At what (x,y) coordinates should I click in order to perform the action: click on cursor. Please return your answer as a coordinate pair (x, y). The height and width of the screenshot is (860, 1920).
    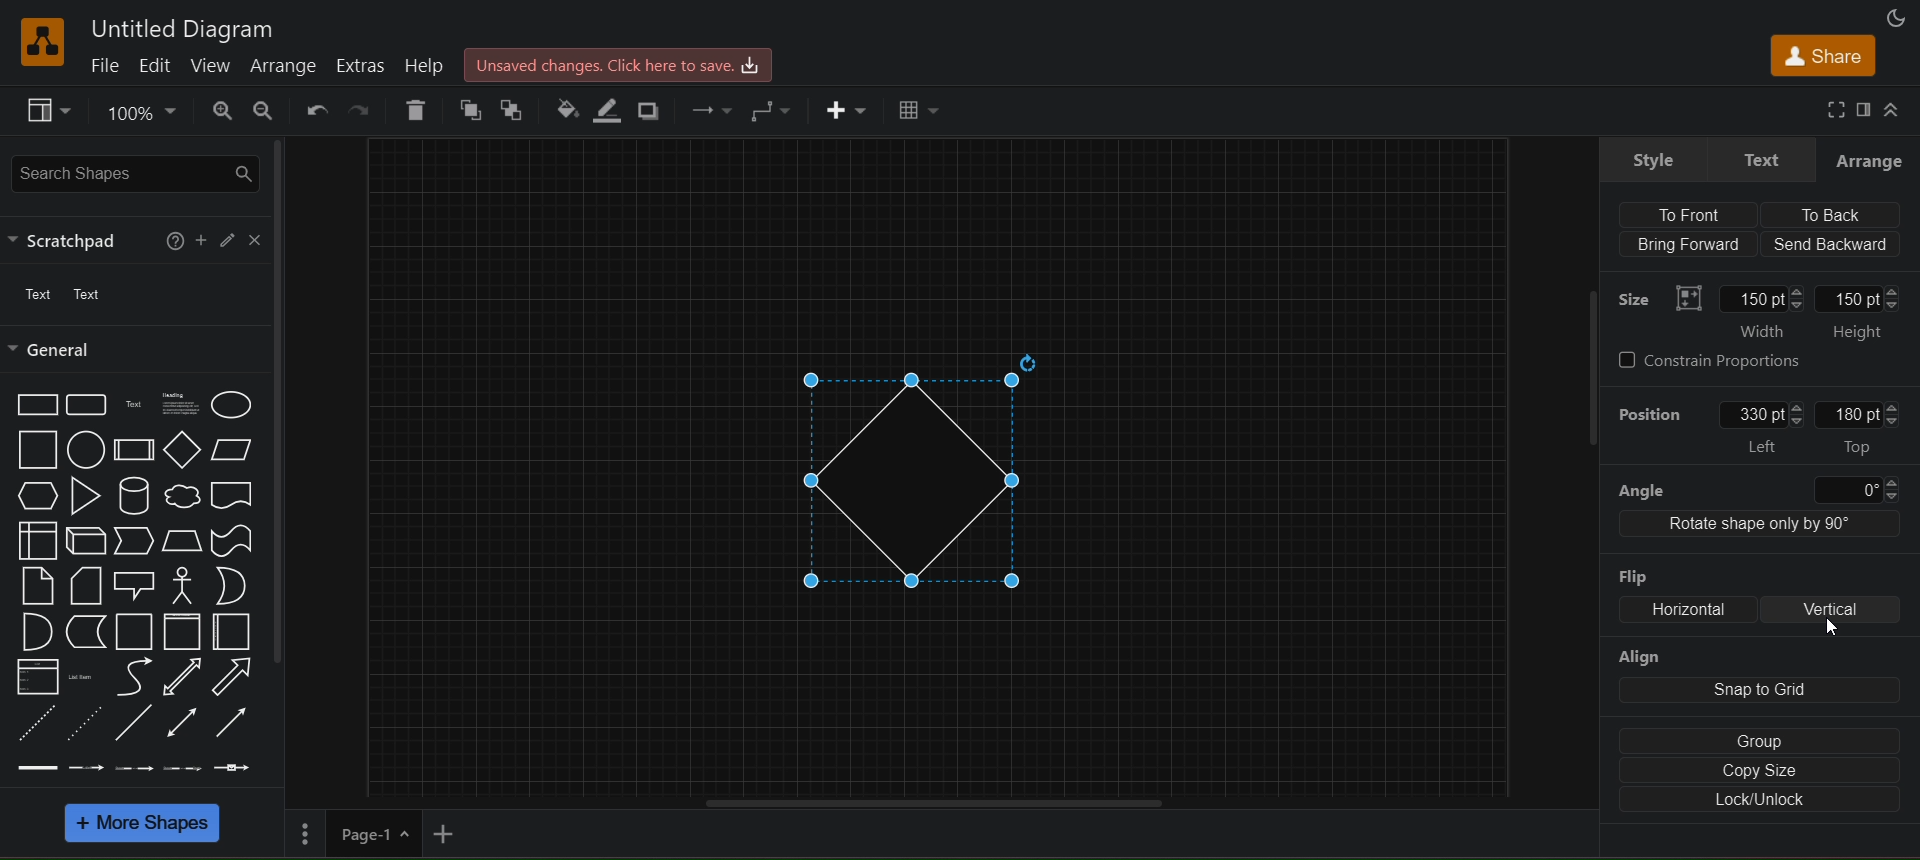
    Looking at the image, I should click on (1826, 631).